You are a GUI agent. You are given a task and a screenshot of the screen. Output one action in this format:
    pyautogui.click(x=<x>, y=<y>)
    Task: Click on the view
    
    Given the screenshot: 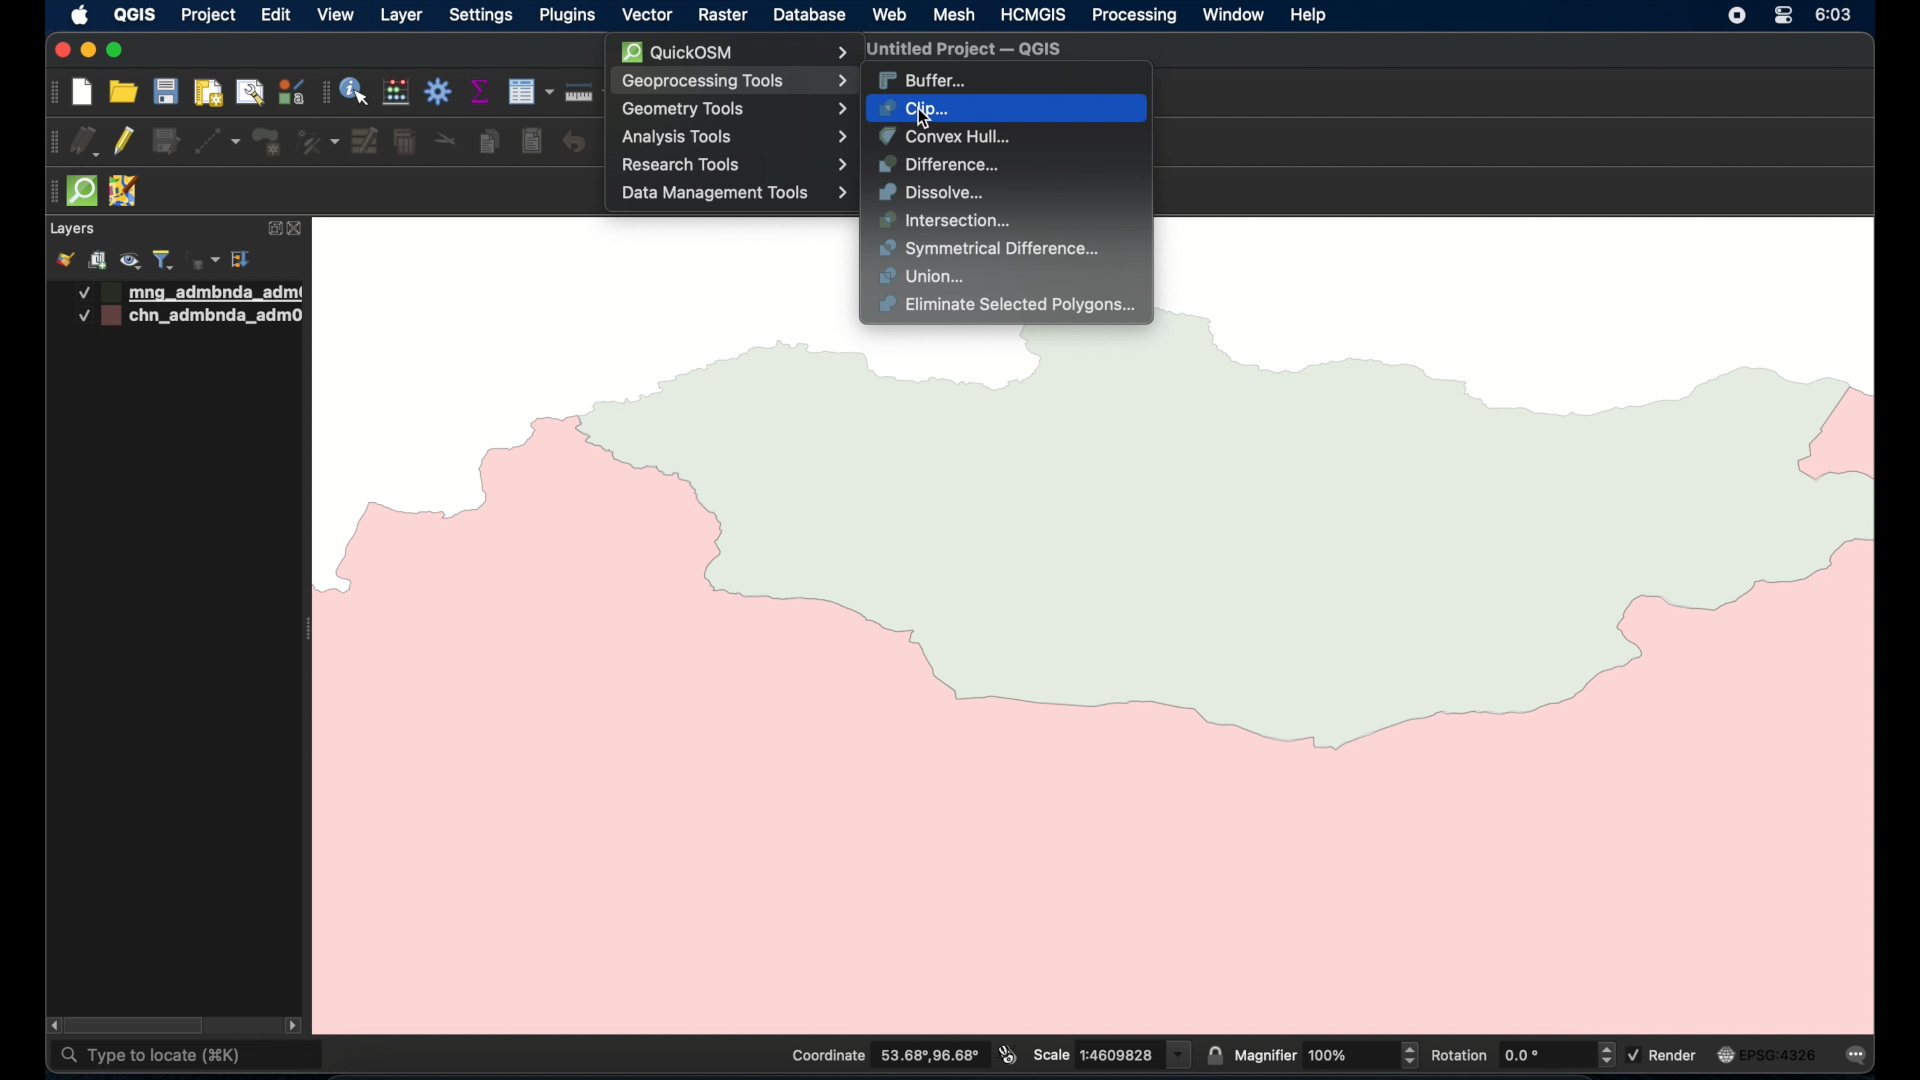 What is the action you would take?
    pyautogui.click(x=336, y=14)
    